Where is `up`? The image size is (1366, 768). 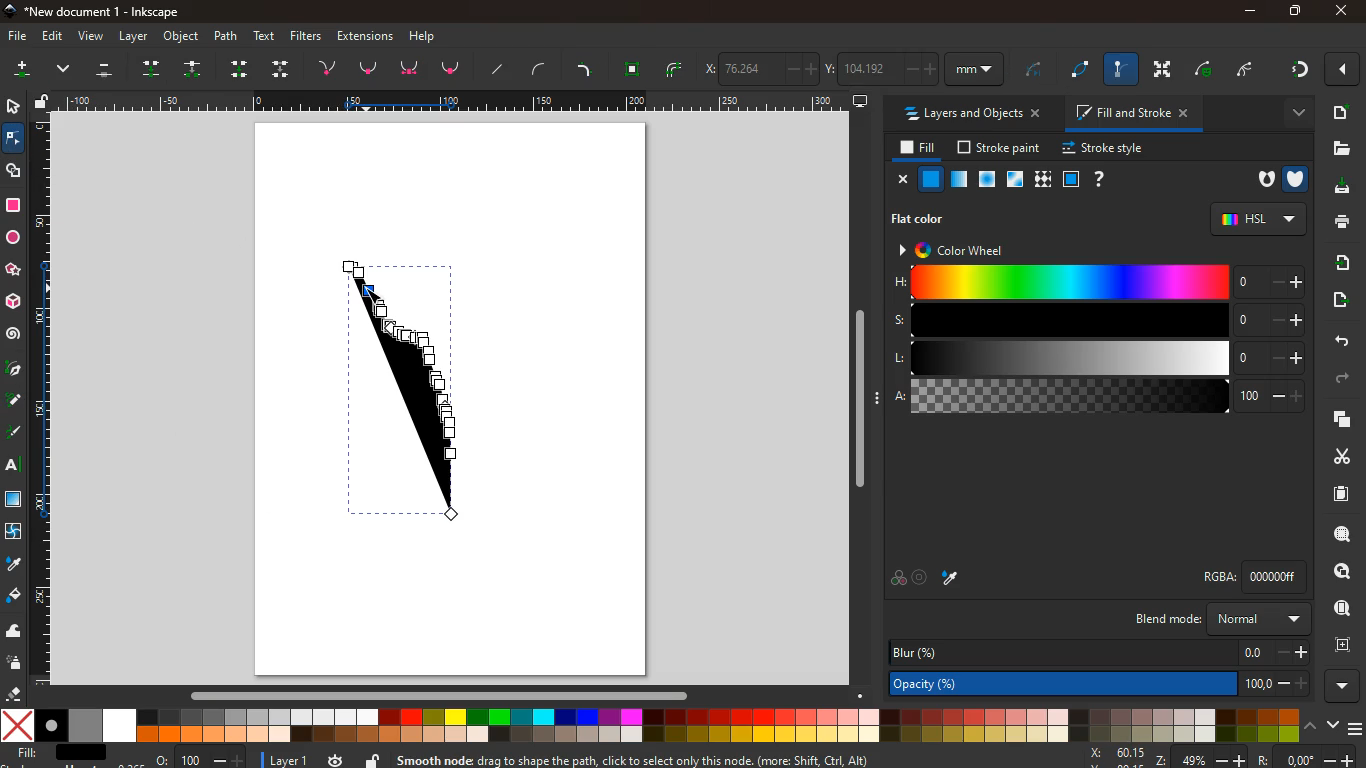
up is located at coordinates (1310, 725).